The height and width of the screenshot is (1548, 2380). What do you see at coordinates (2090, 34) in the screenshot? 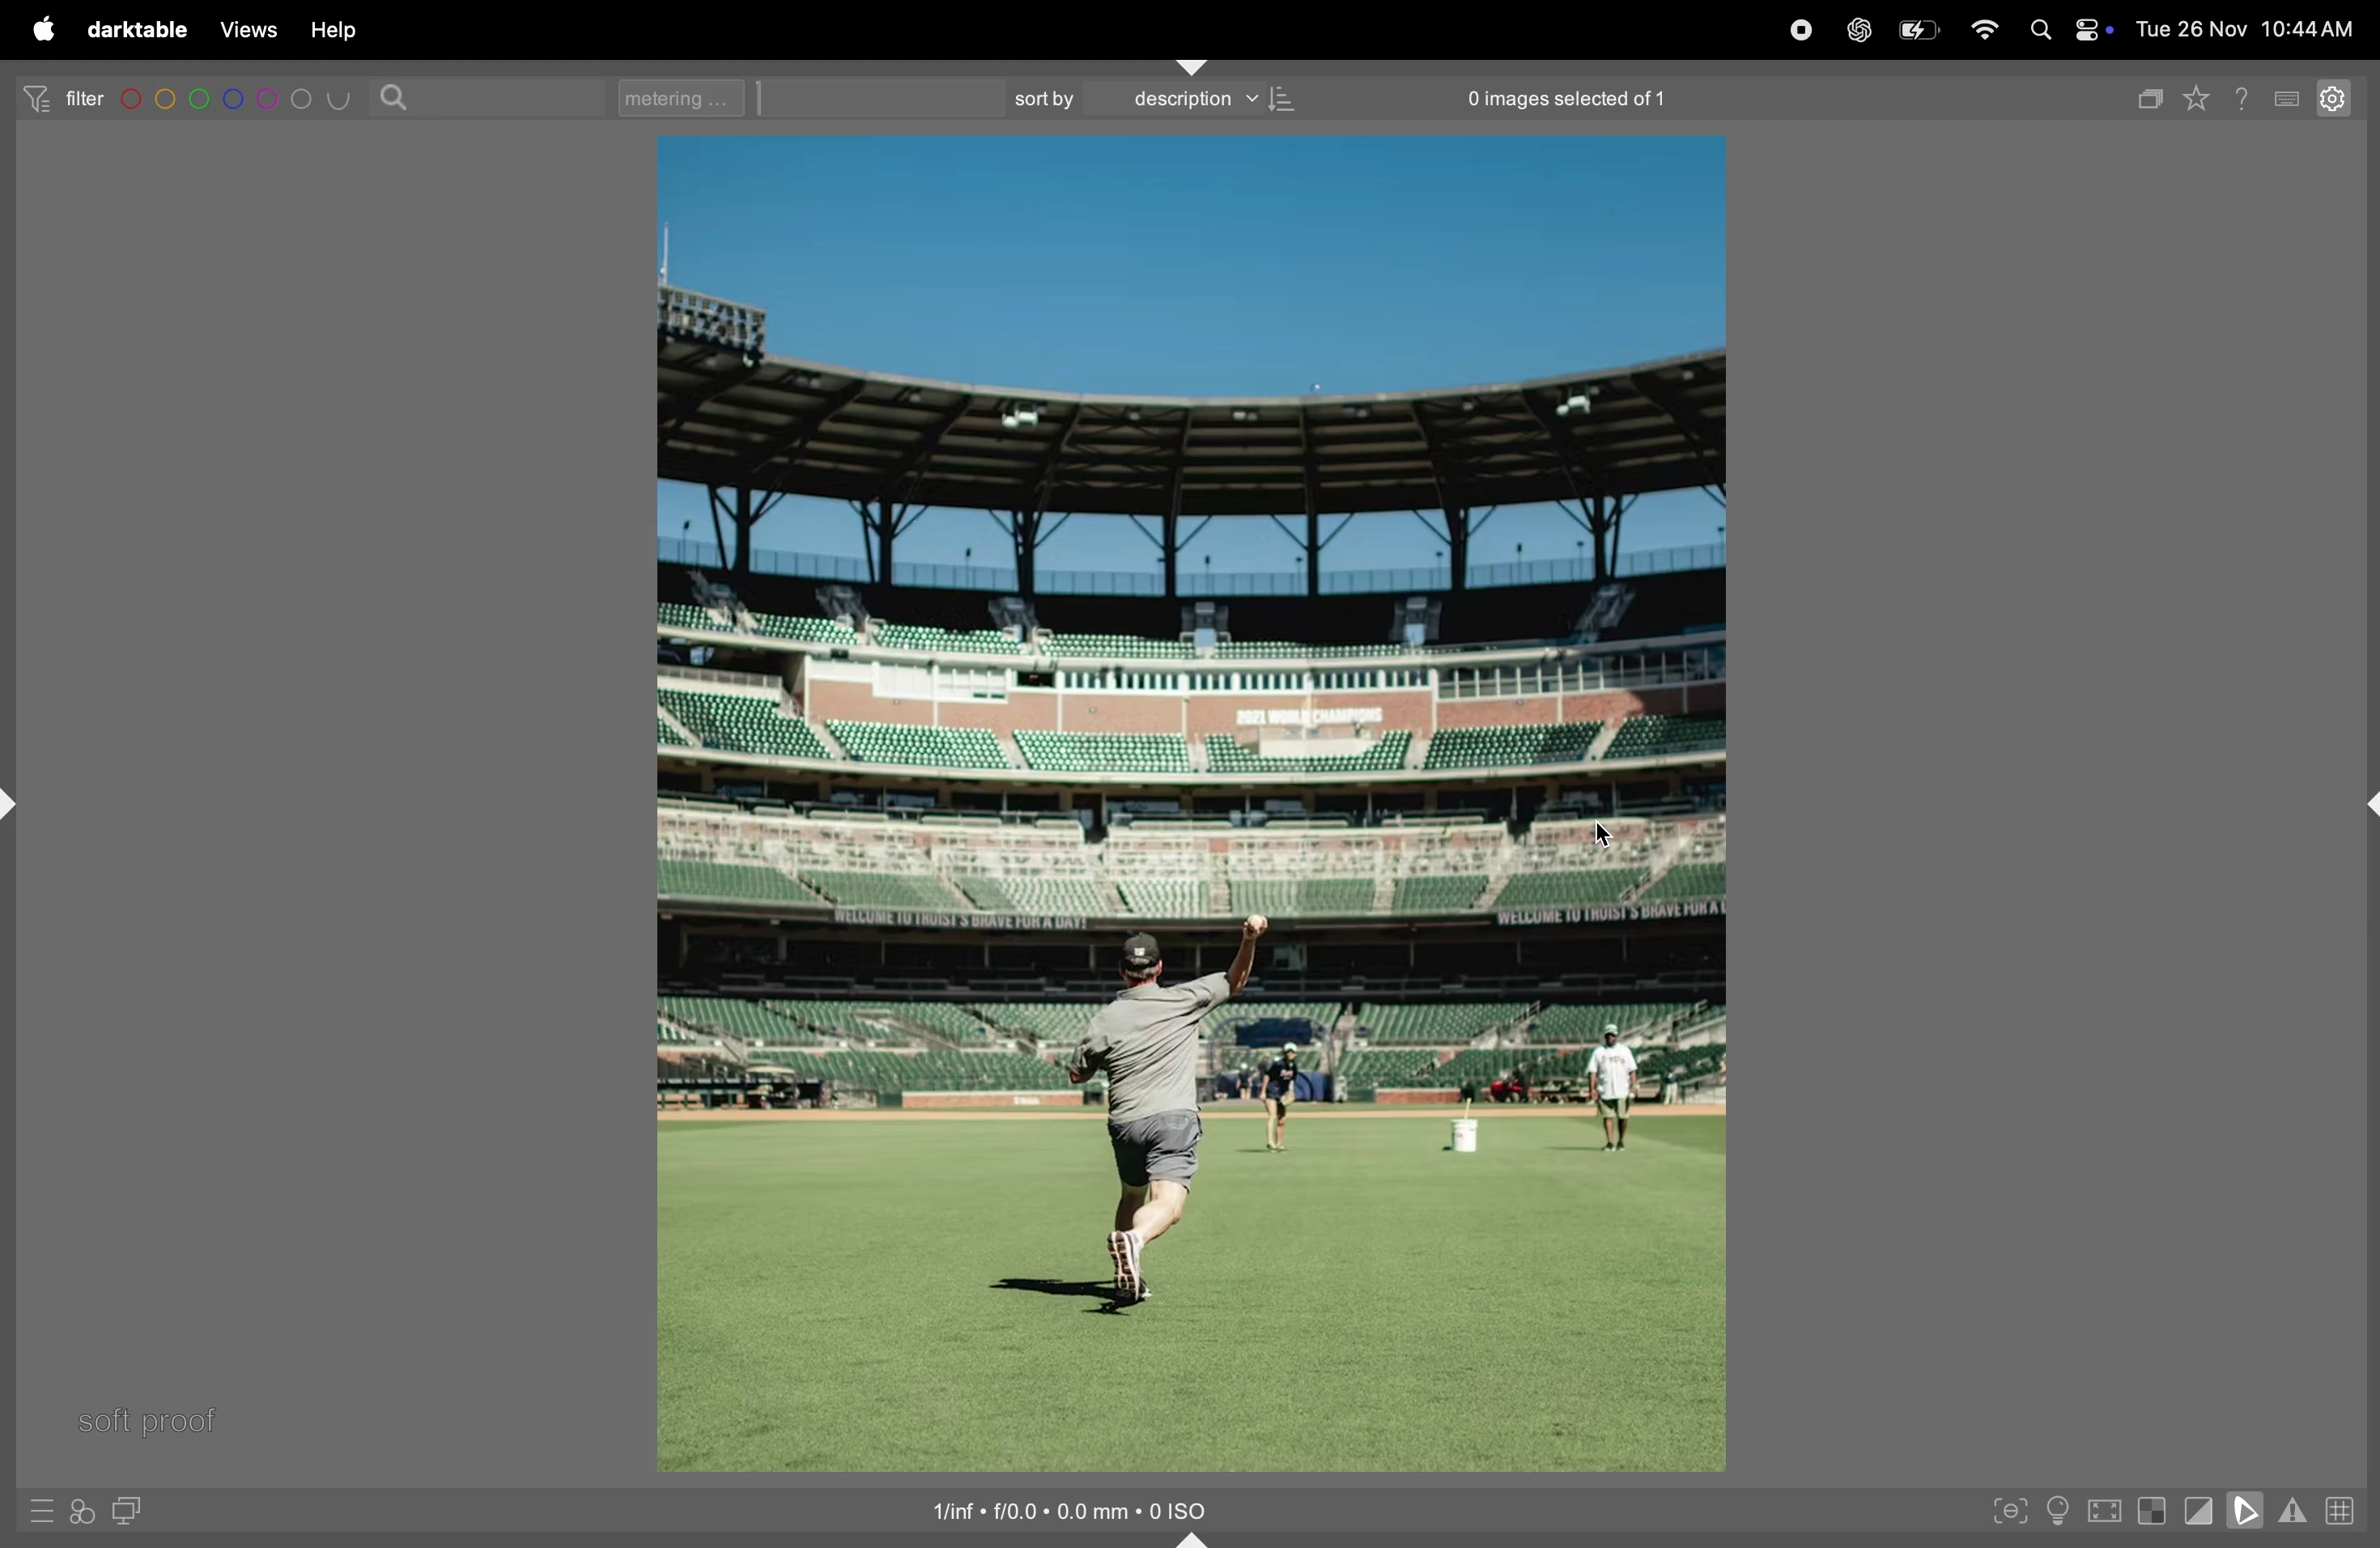
I see `apple widgets` at bounding box center [2090, 34].